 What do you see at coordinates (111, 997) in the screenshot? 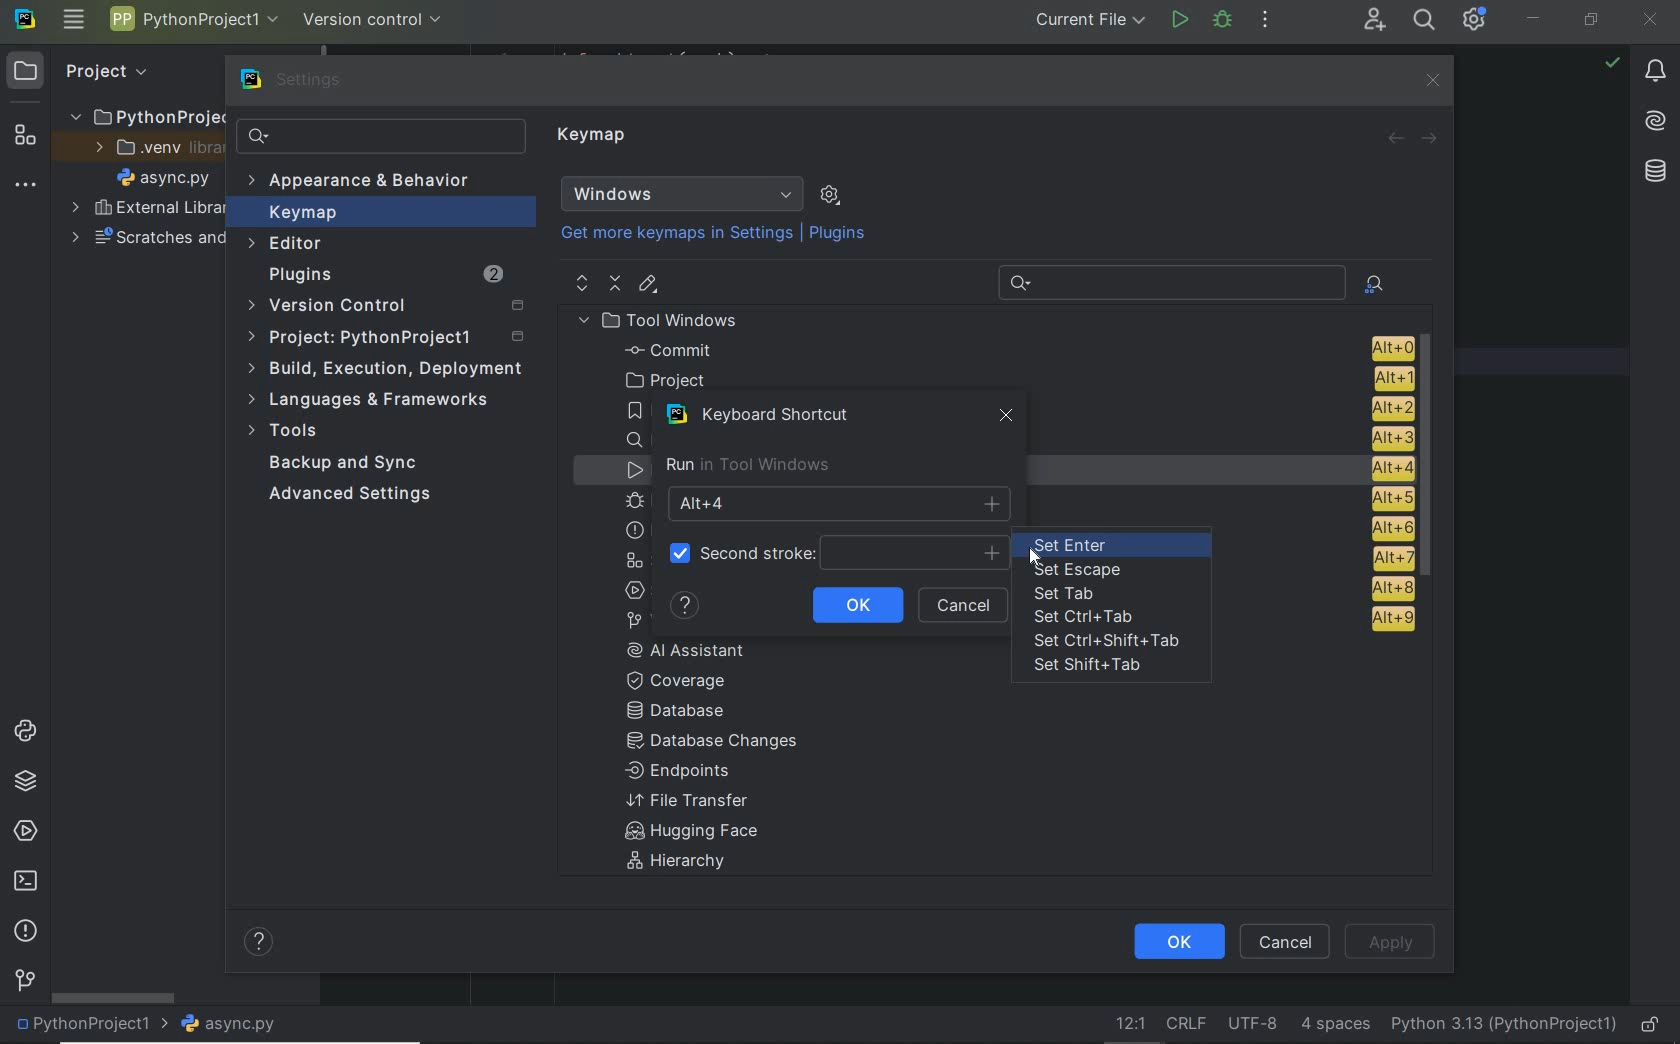
I see `scrollbar` at bounding box center [111, 997].